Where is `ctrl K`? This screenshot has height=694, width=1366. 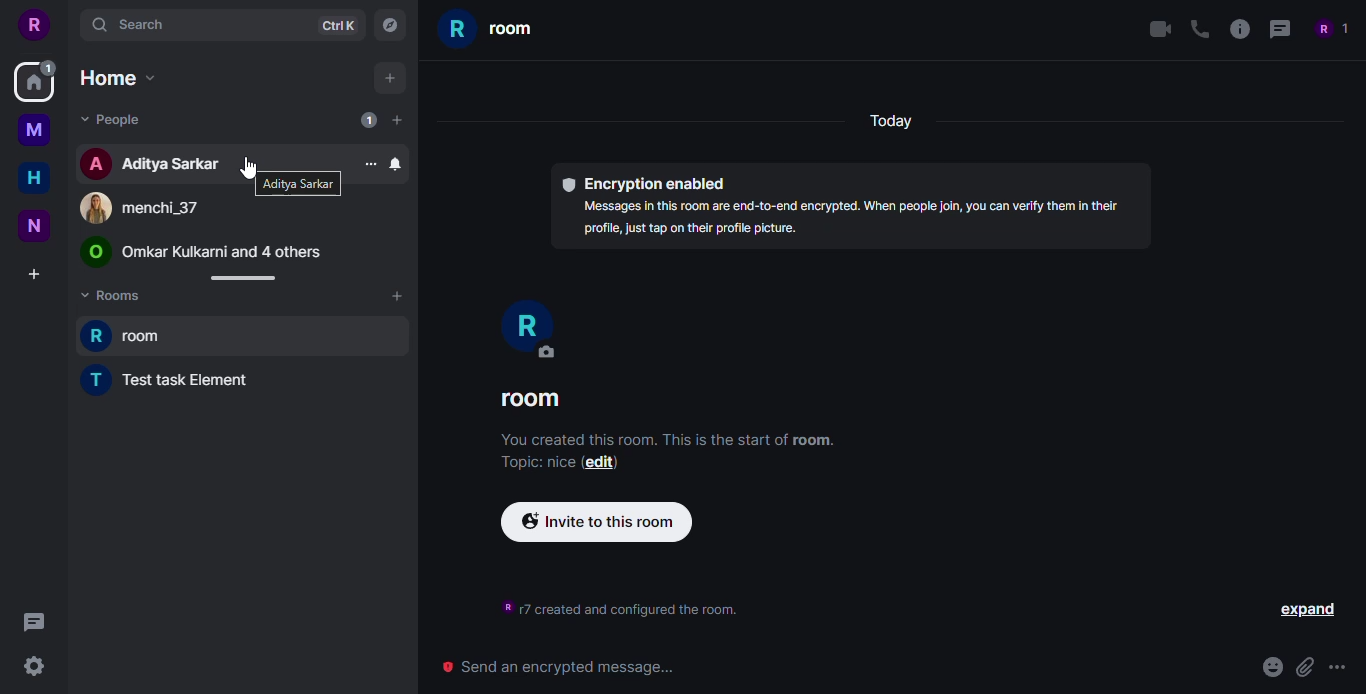
ctrl K is located at coordinates (337, 25).